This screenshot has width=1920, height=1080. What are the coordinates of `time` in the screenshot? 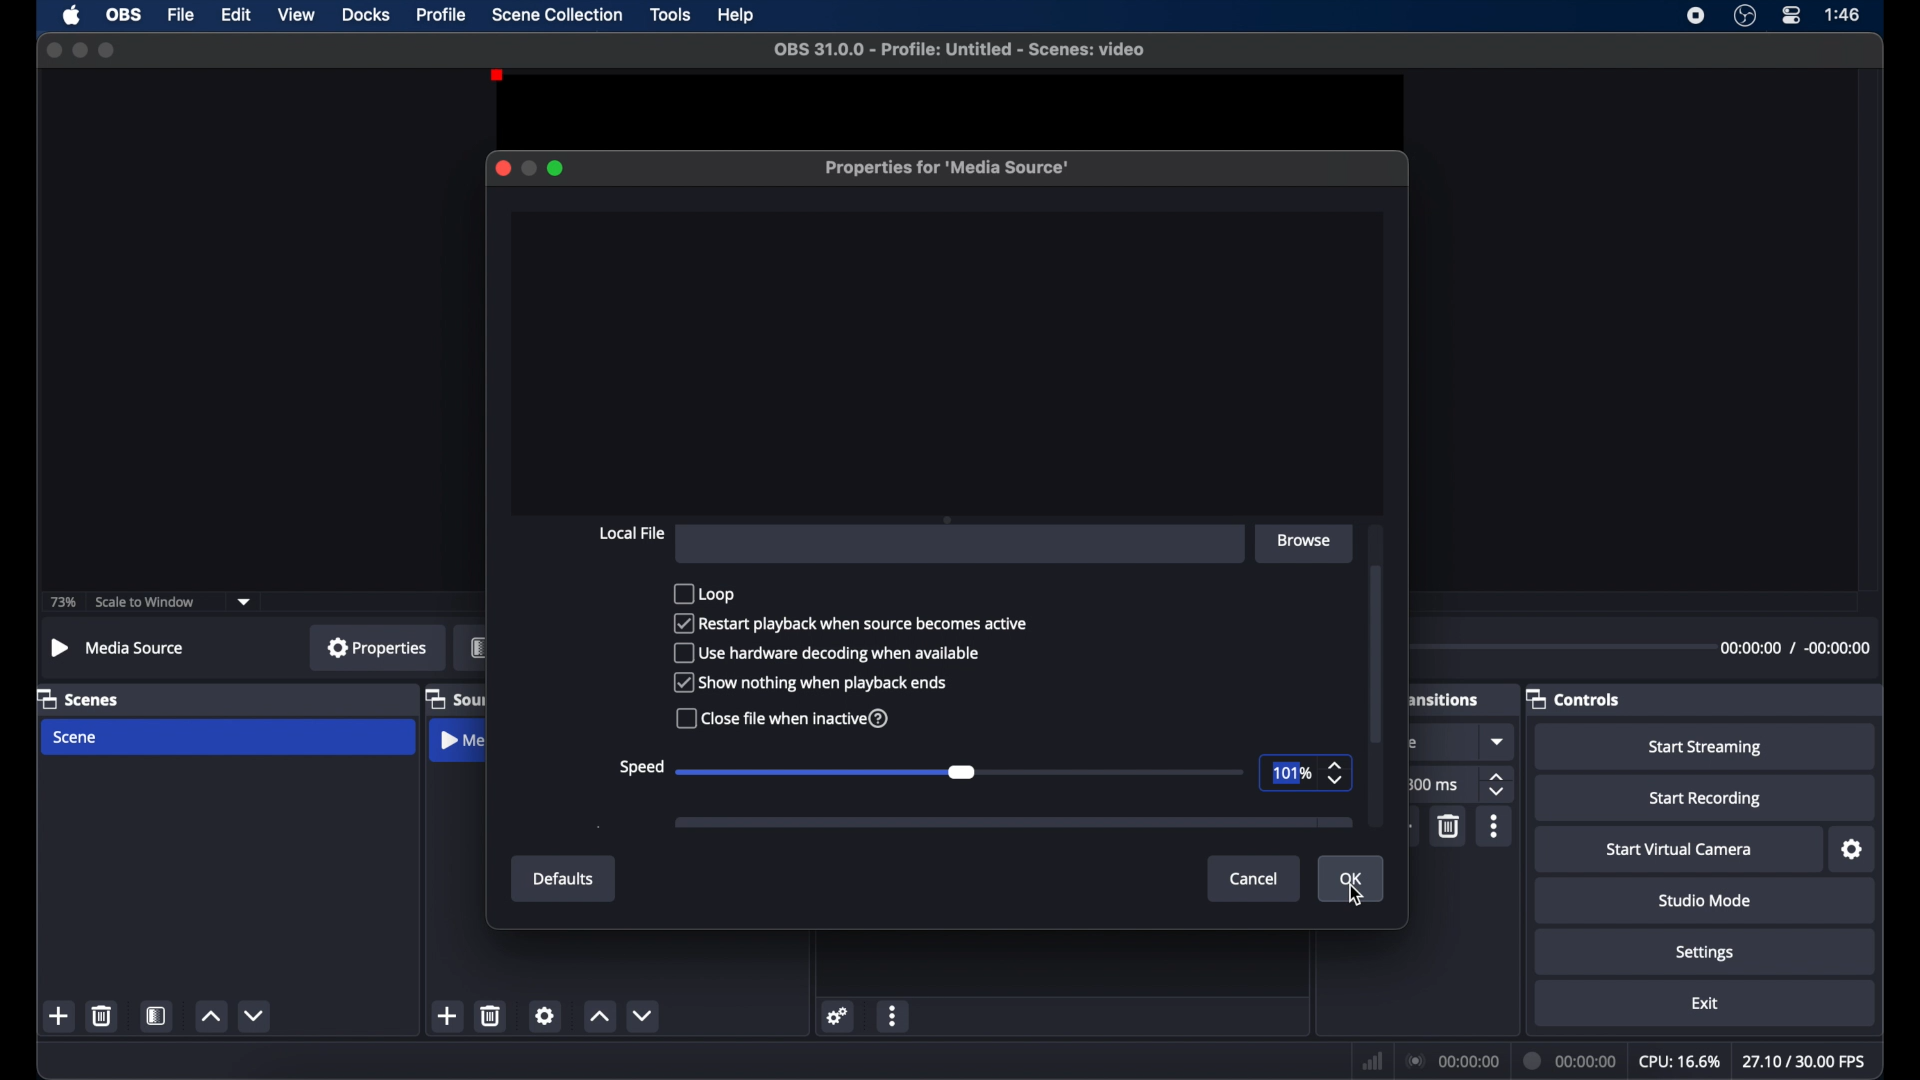 It's located at (1844, 13).